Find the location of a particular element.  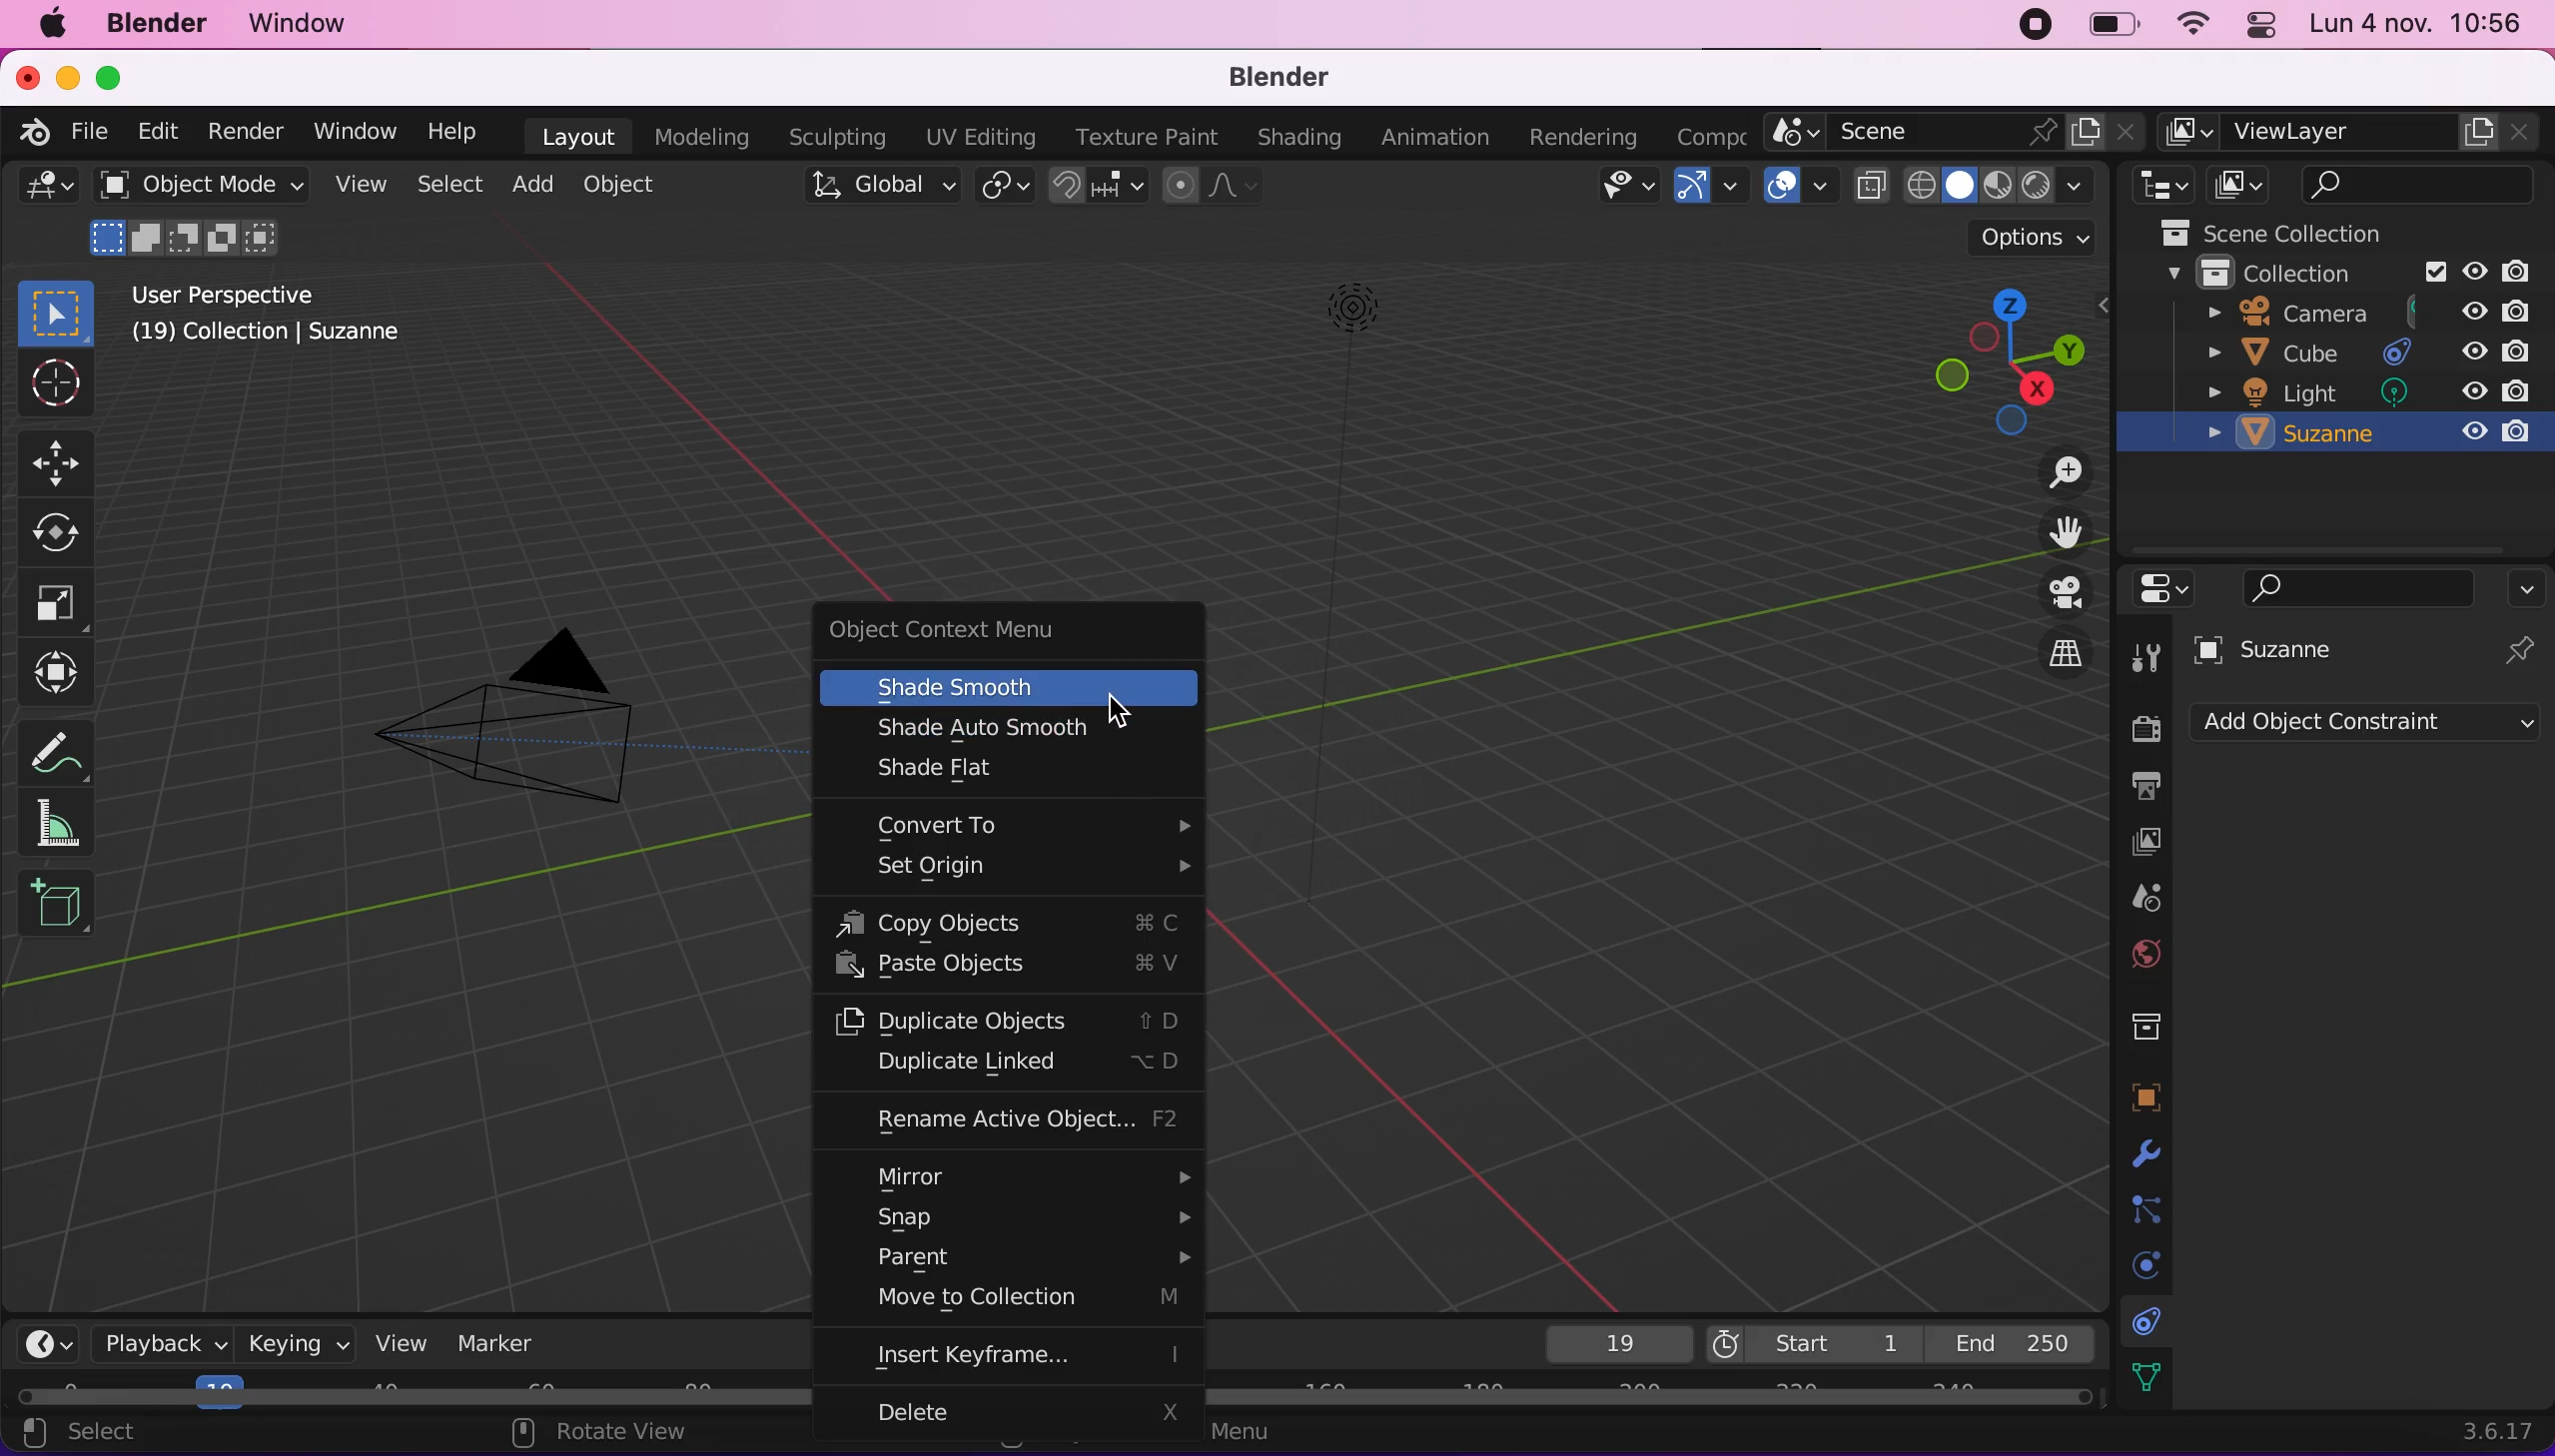

window is located at coordinates (353, 131).